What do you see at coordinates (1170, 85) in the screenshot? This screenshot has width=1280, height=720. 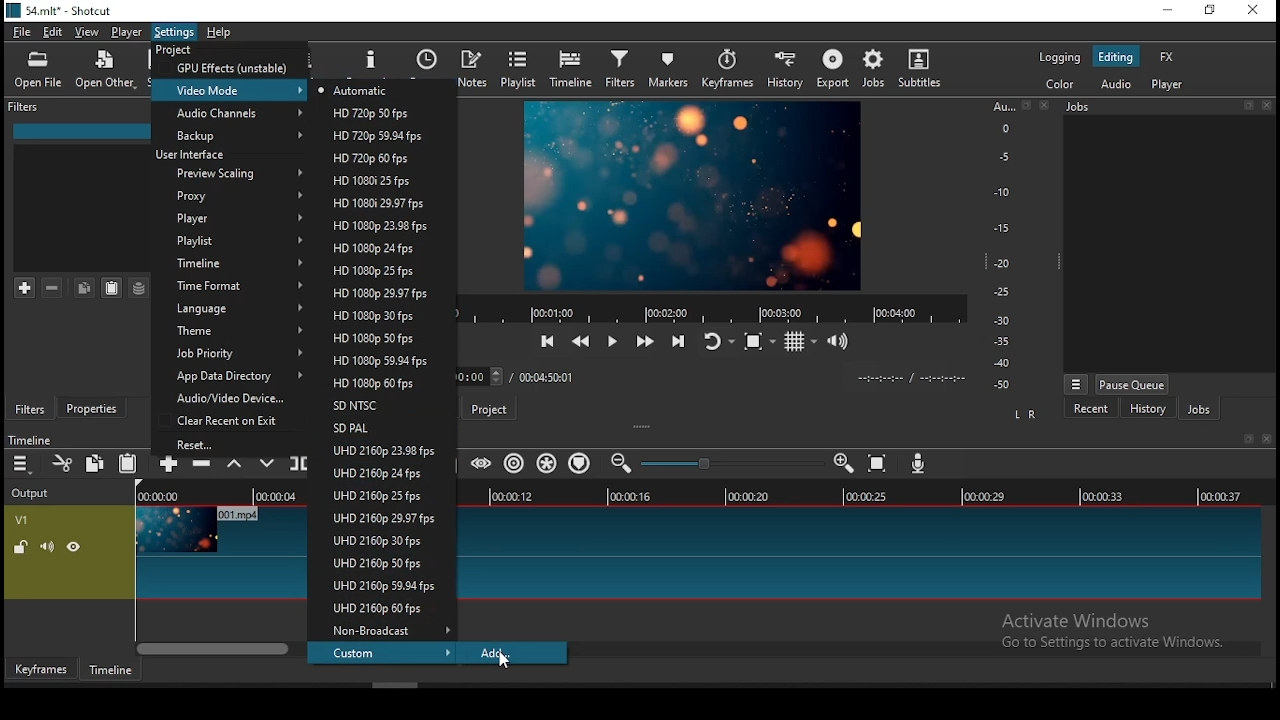 I see `player` at bounding box center [1170, 85].